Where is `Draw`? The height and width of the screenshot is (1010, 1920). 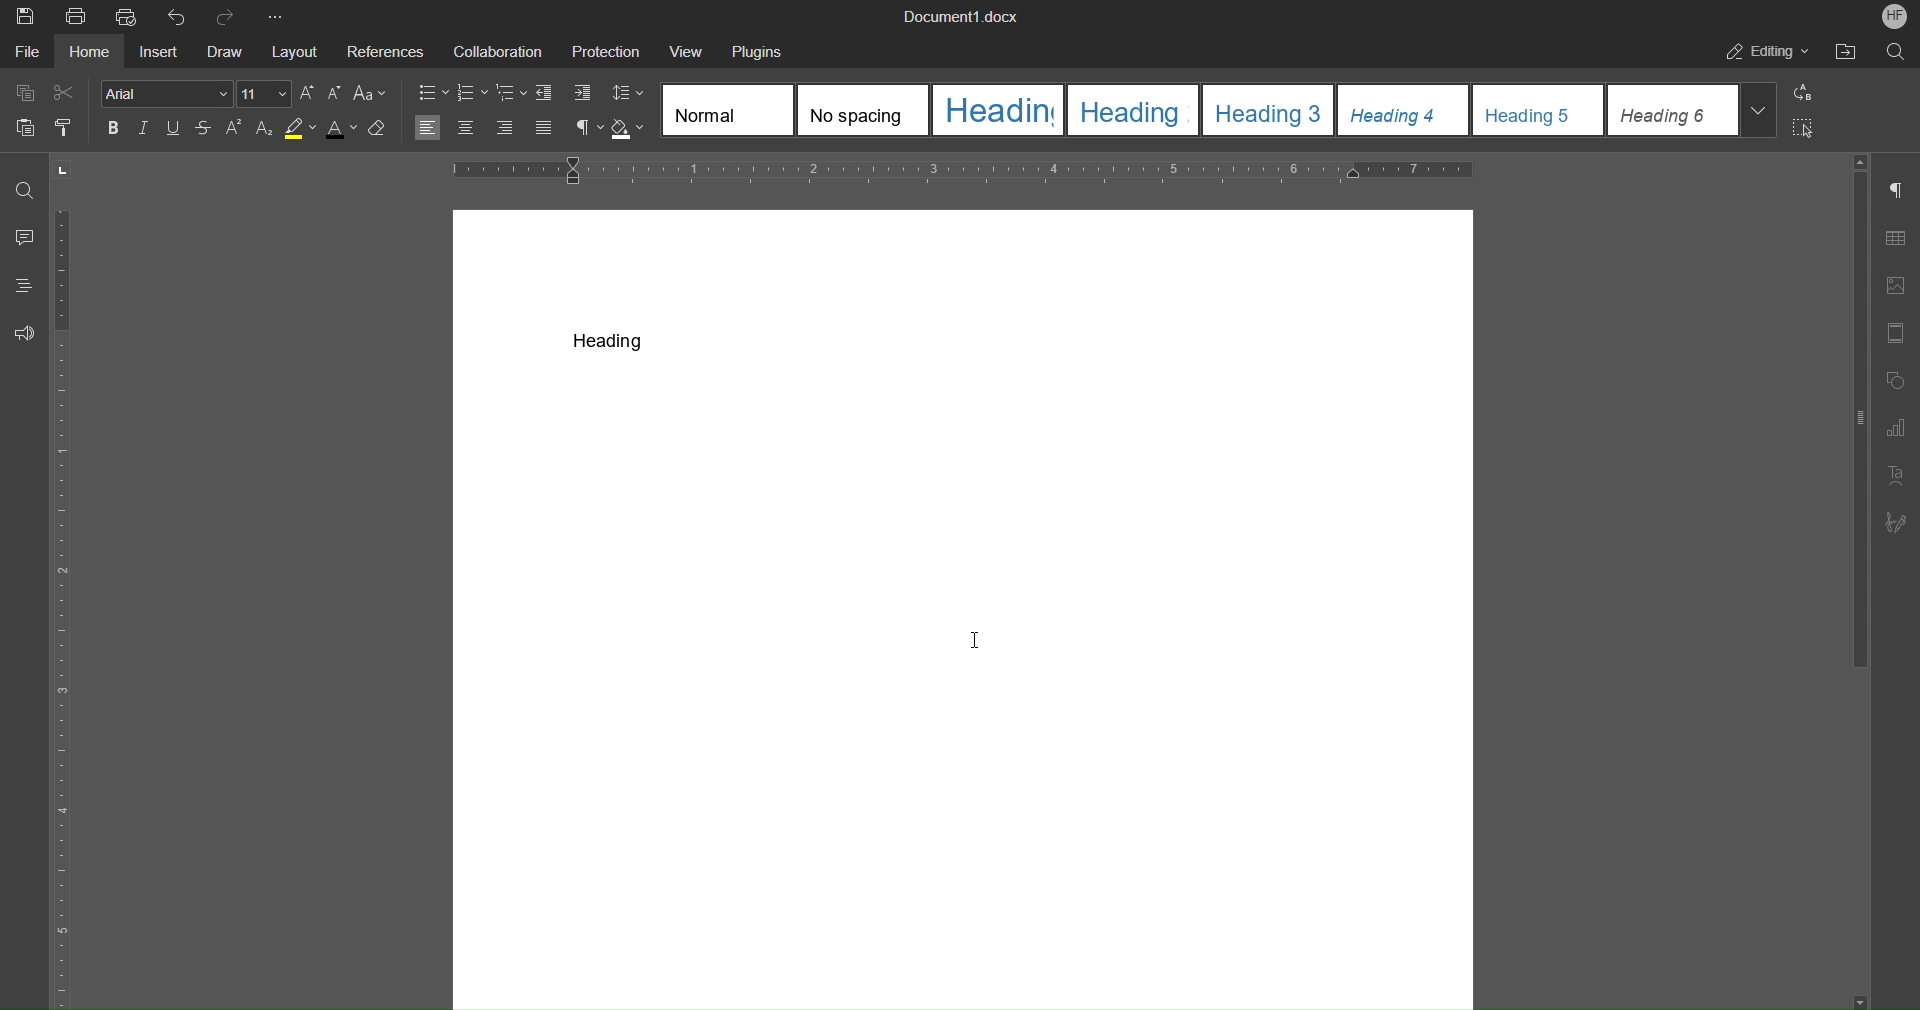
Draw is located at coordinates (223, 51).